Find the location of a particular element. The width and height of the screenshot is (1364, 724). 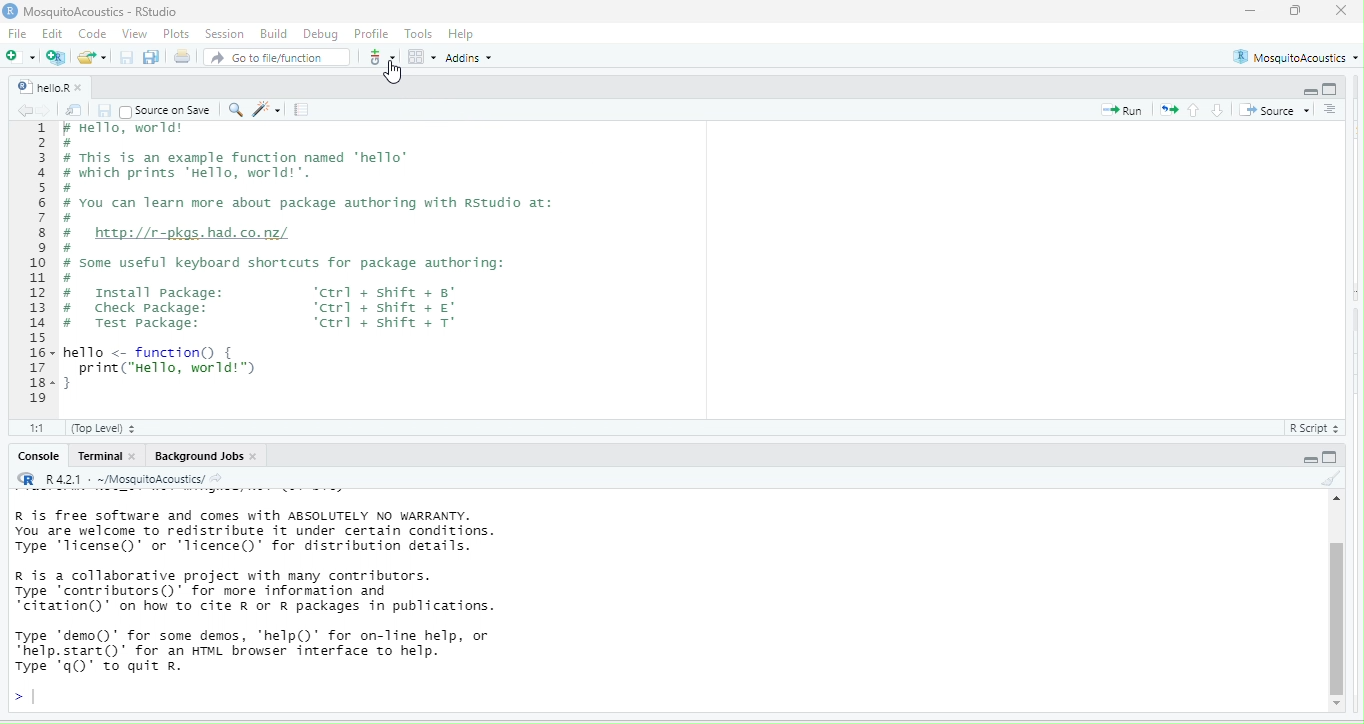

close is located at coordinates (135, 456).